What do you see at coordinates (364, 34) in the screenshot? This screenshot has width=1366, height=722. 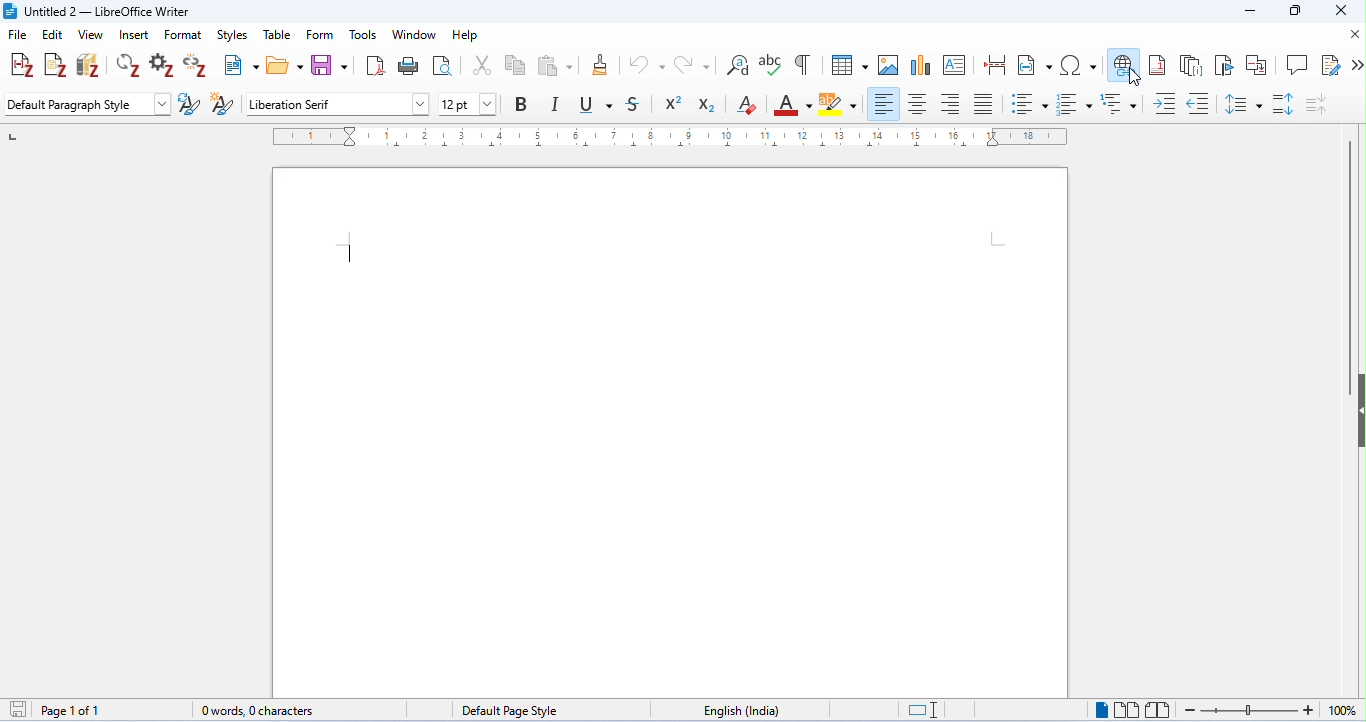 I see `tools` at bounding box center [364, 34].